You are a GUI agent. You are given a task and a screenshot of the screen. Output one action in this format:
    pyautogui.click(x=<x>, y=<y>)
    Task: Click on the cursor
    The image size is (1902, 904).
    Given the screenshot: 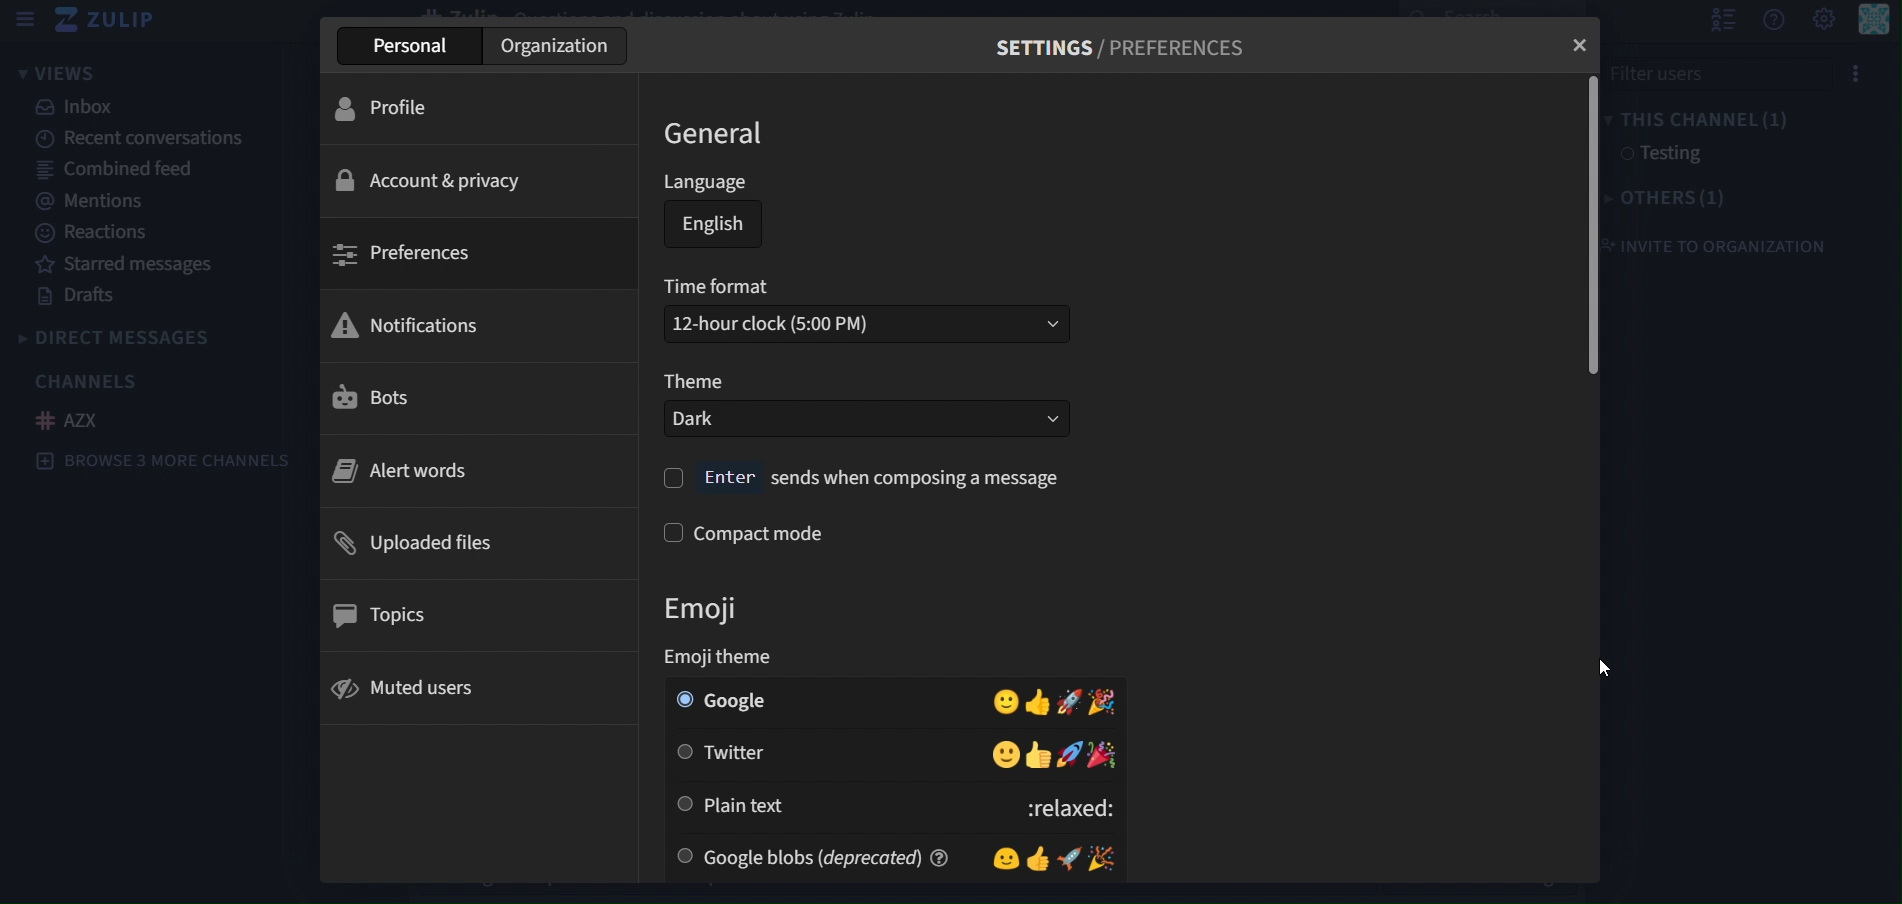 What is the action you would take?
    pyautogui.click(x=1602, y=668)
    